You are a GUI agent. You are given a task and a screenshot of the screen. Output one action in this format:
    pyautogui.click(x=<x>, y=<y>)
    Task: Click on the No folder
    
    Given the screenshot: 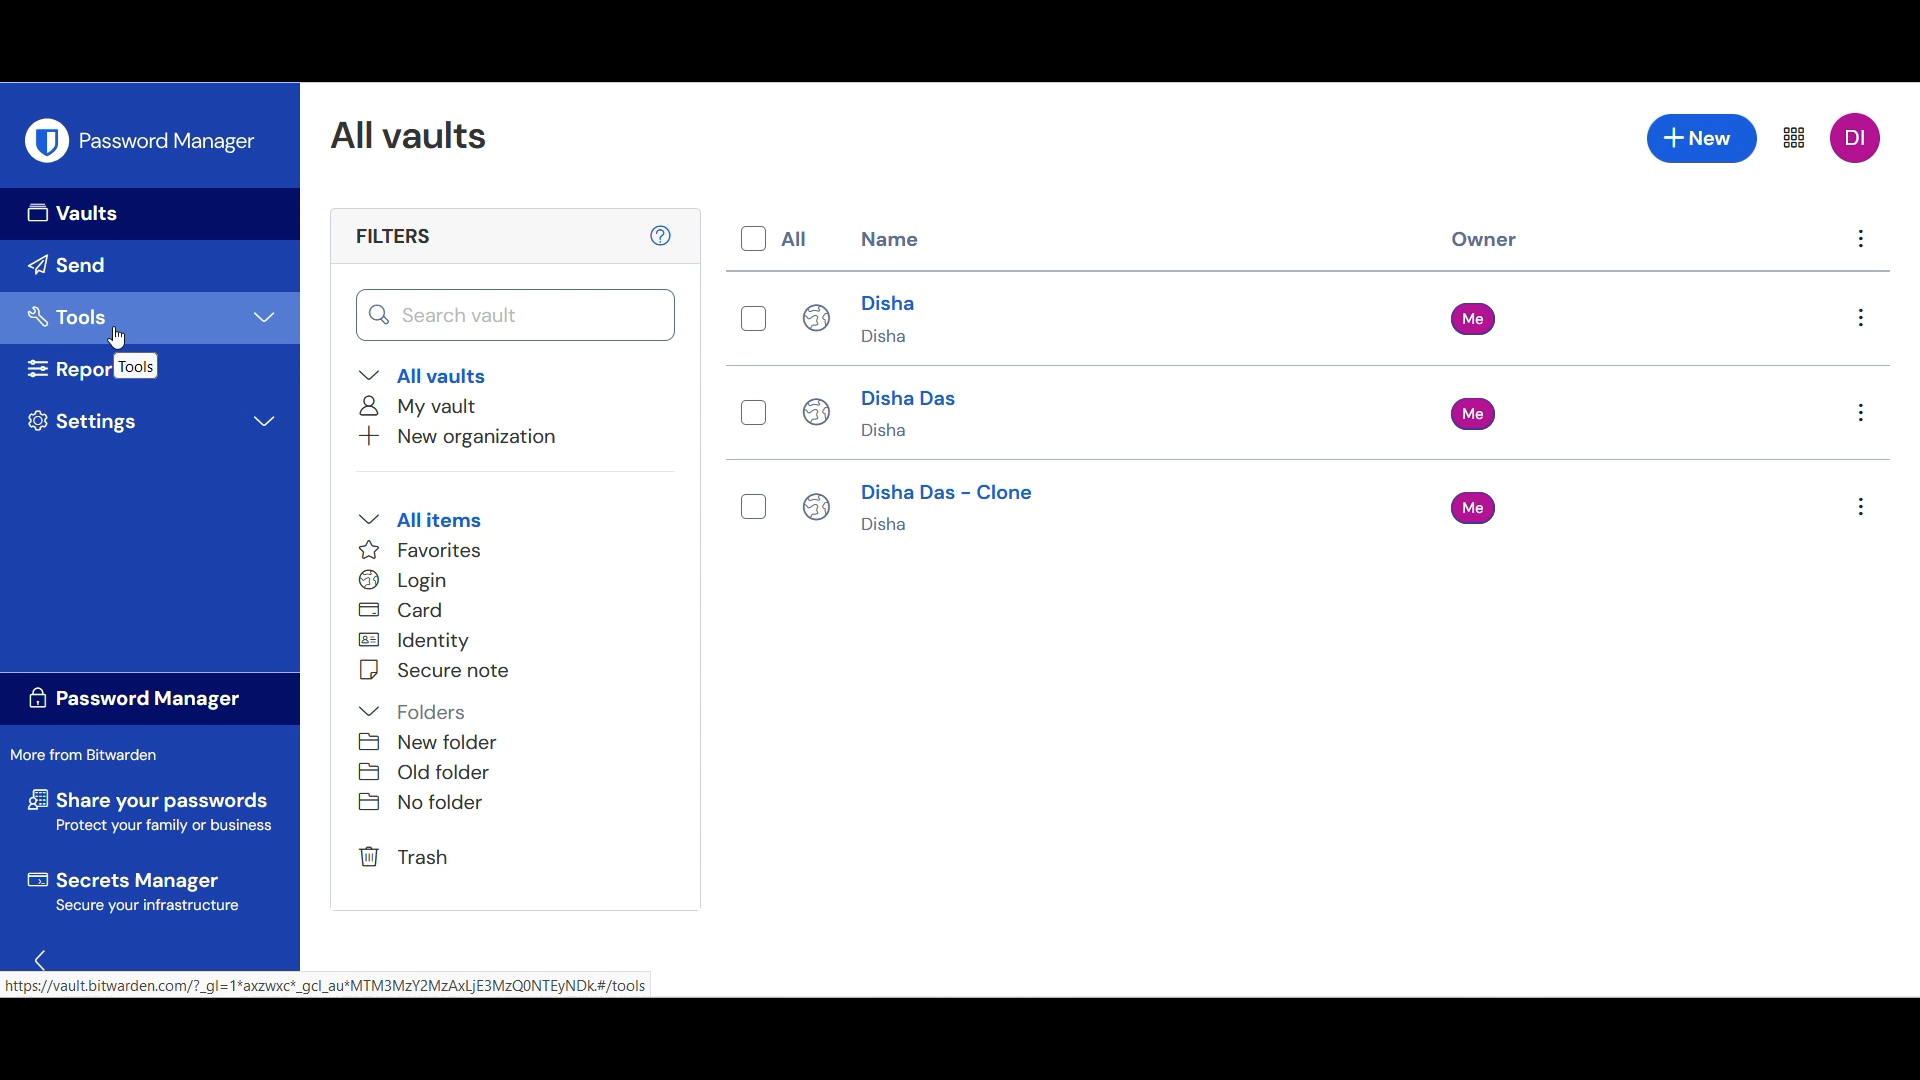 What is the action you would take?
    pyautogui.click(x=452, y=802)
    